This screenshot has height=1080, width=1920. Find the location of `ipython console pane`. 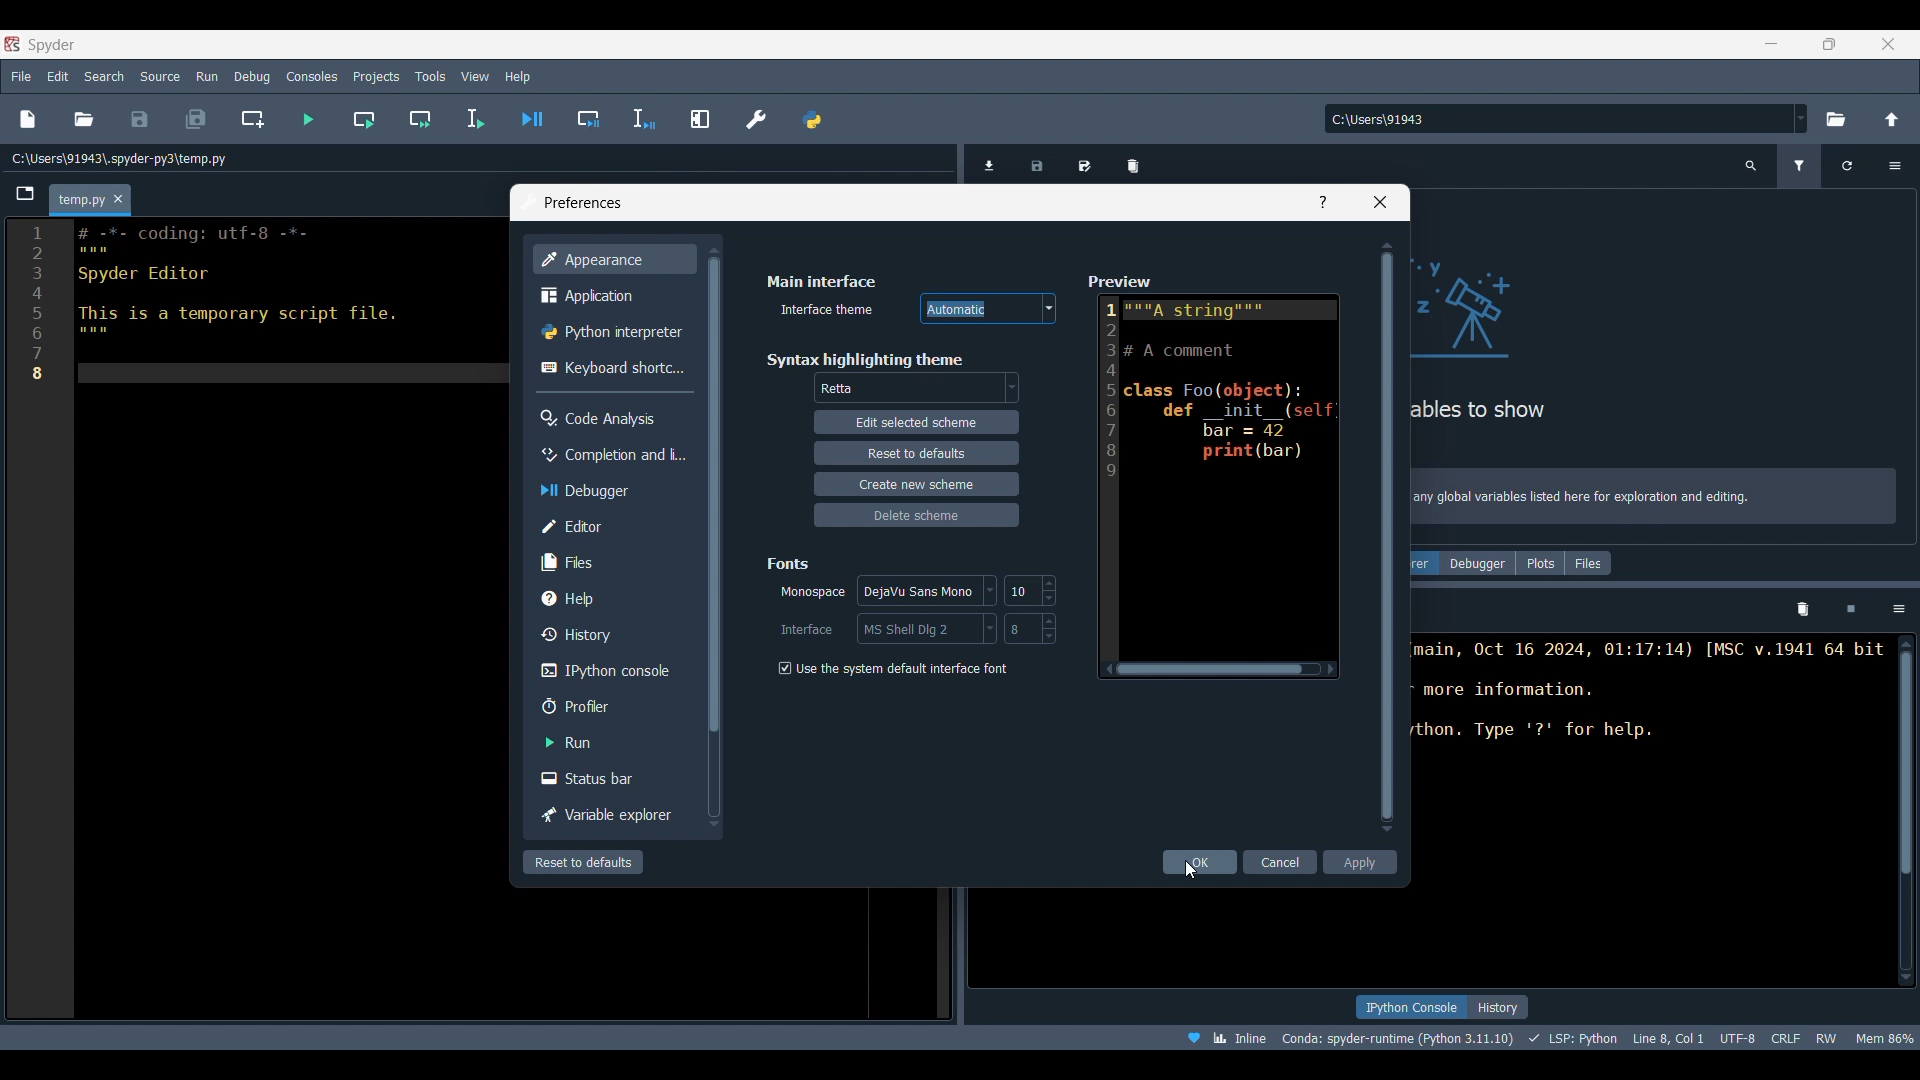

ipython console pane is located at coordinates (1650, 710).